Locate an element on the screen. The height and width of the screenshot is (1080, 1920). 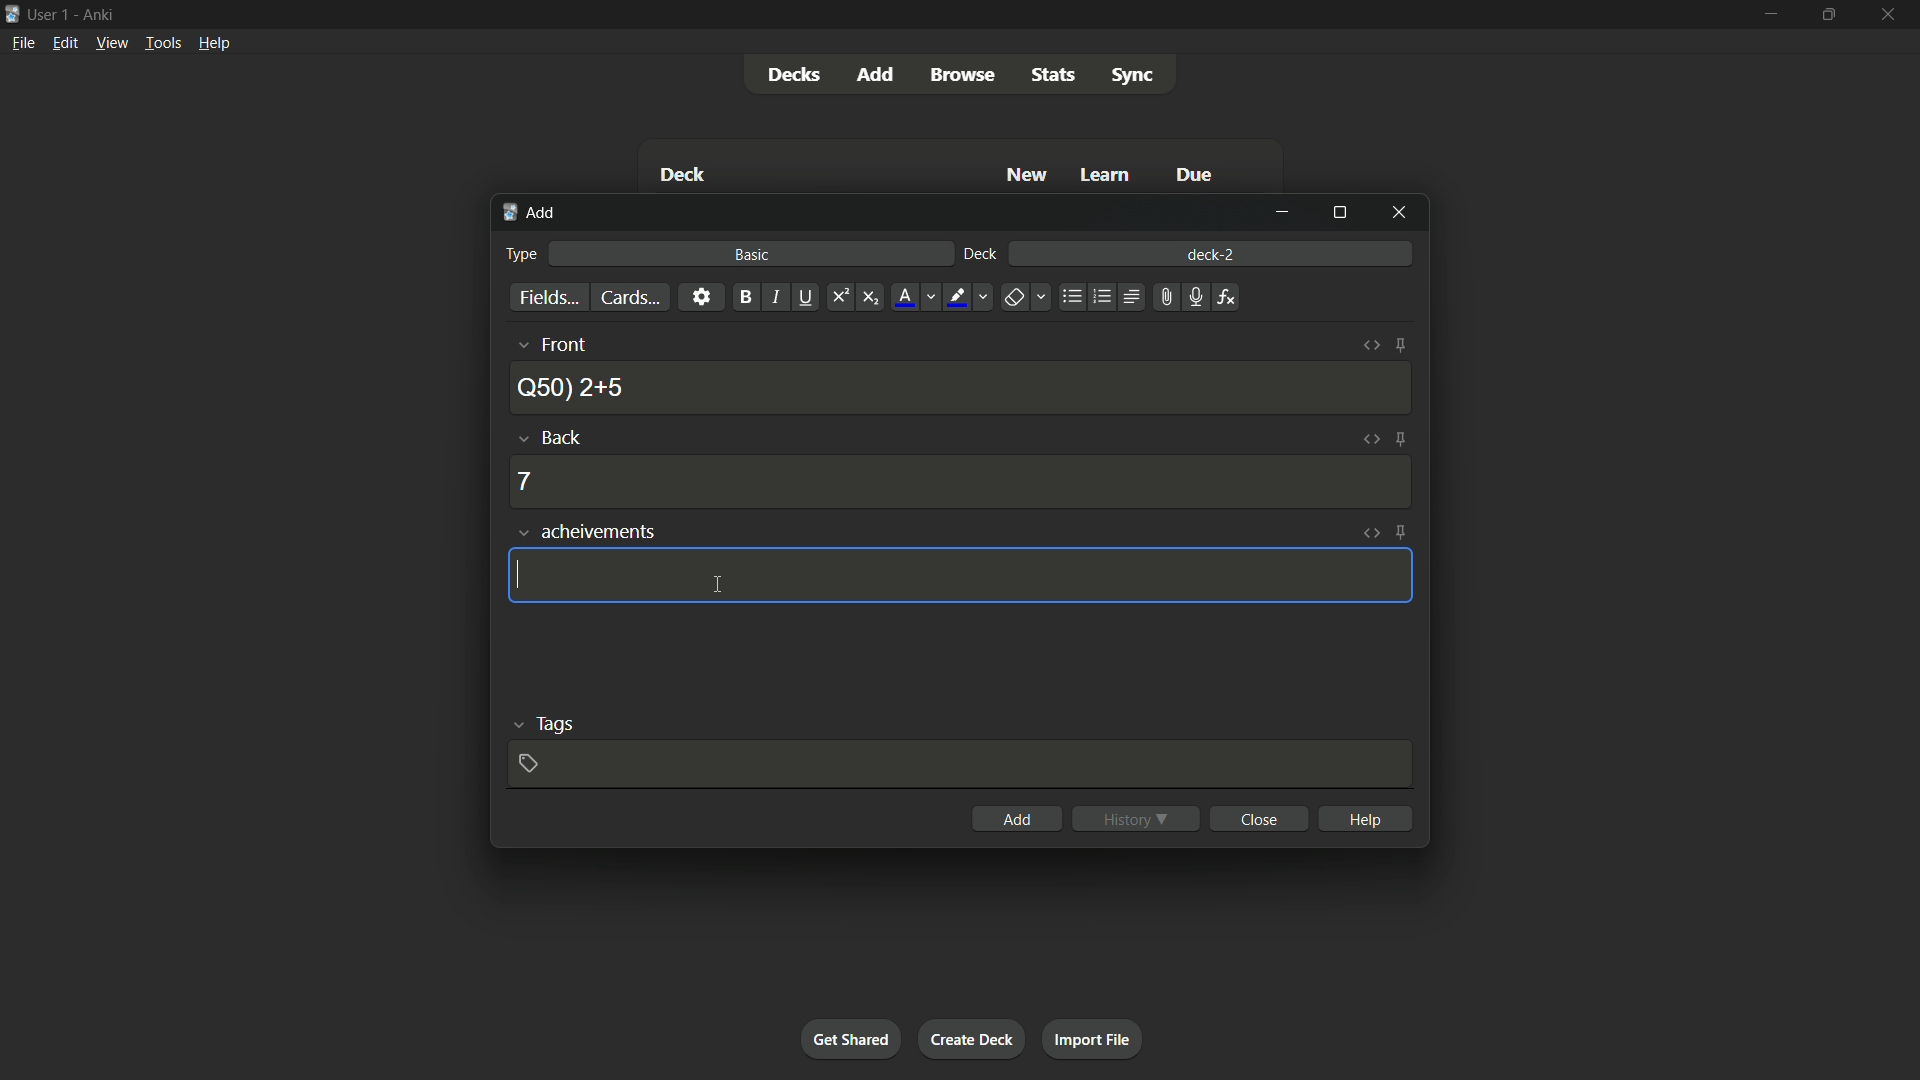
add is located at coordinates (529, 213).